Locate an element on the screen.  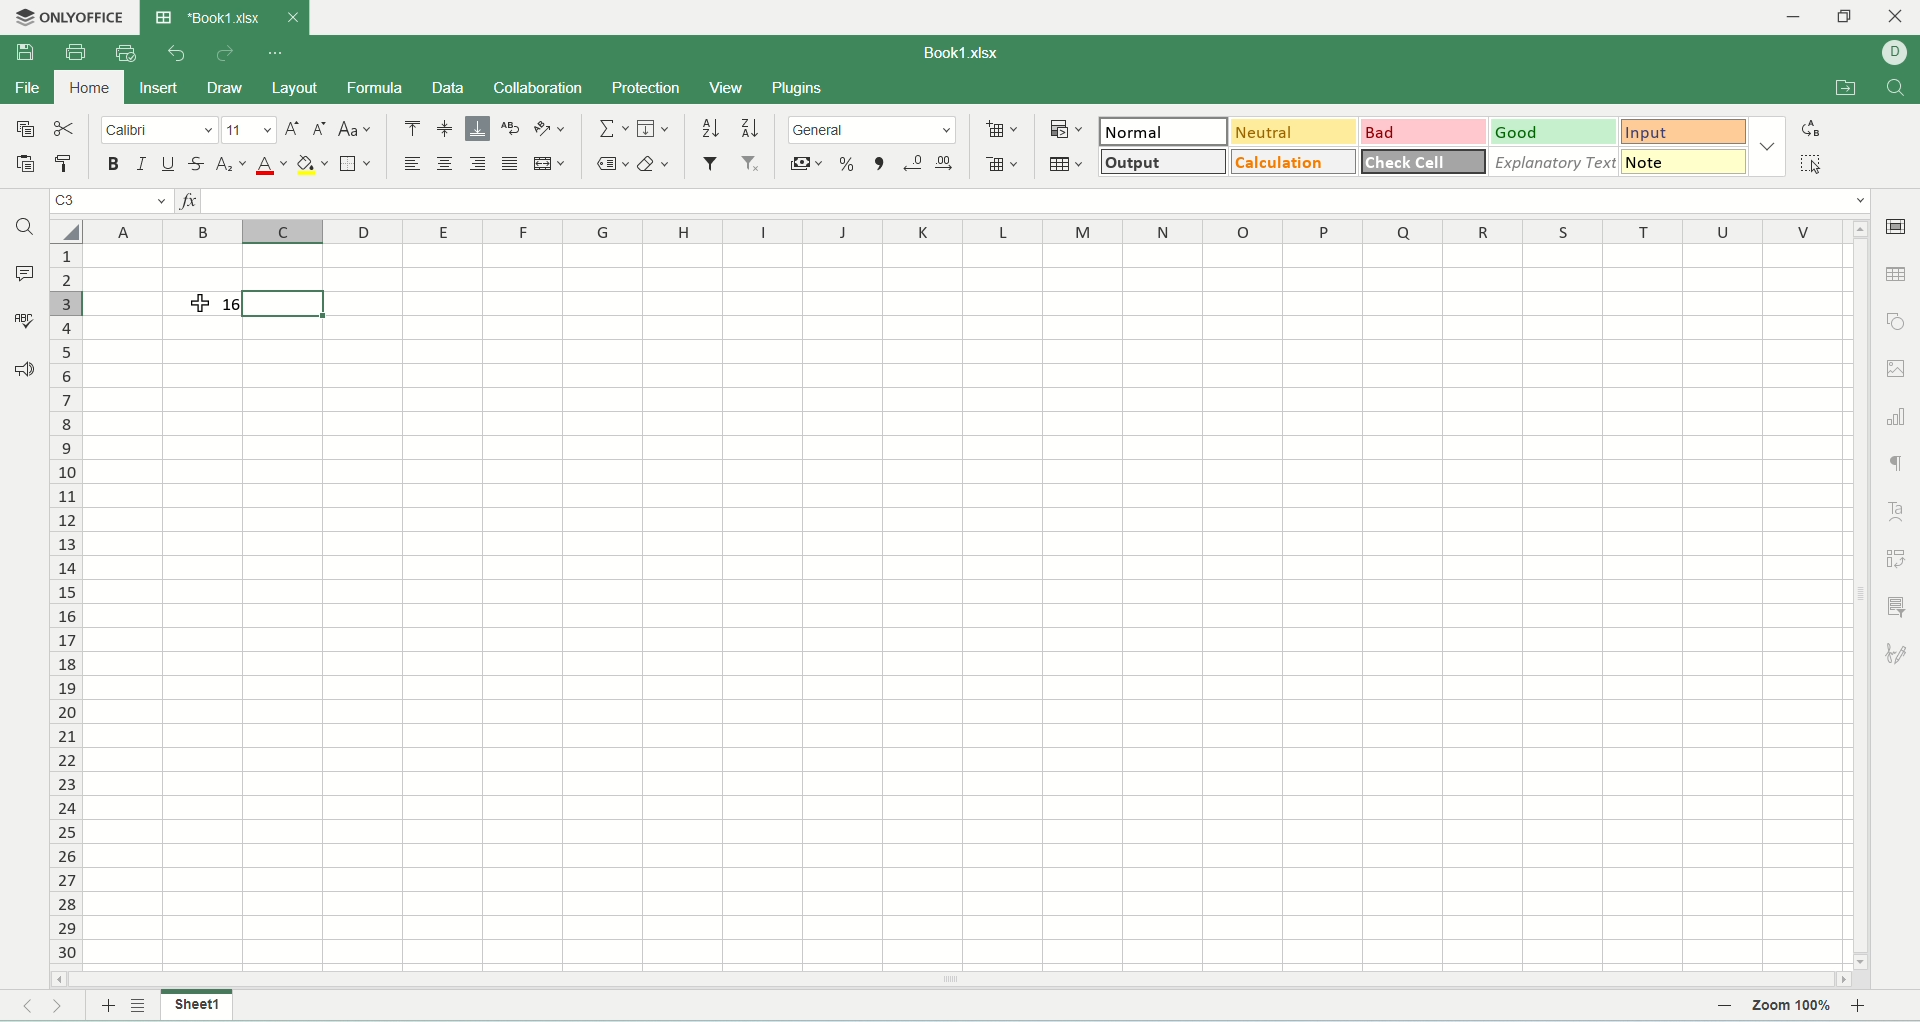
format as table template is located at coordinates (1070, 164).